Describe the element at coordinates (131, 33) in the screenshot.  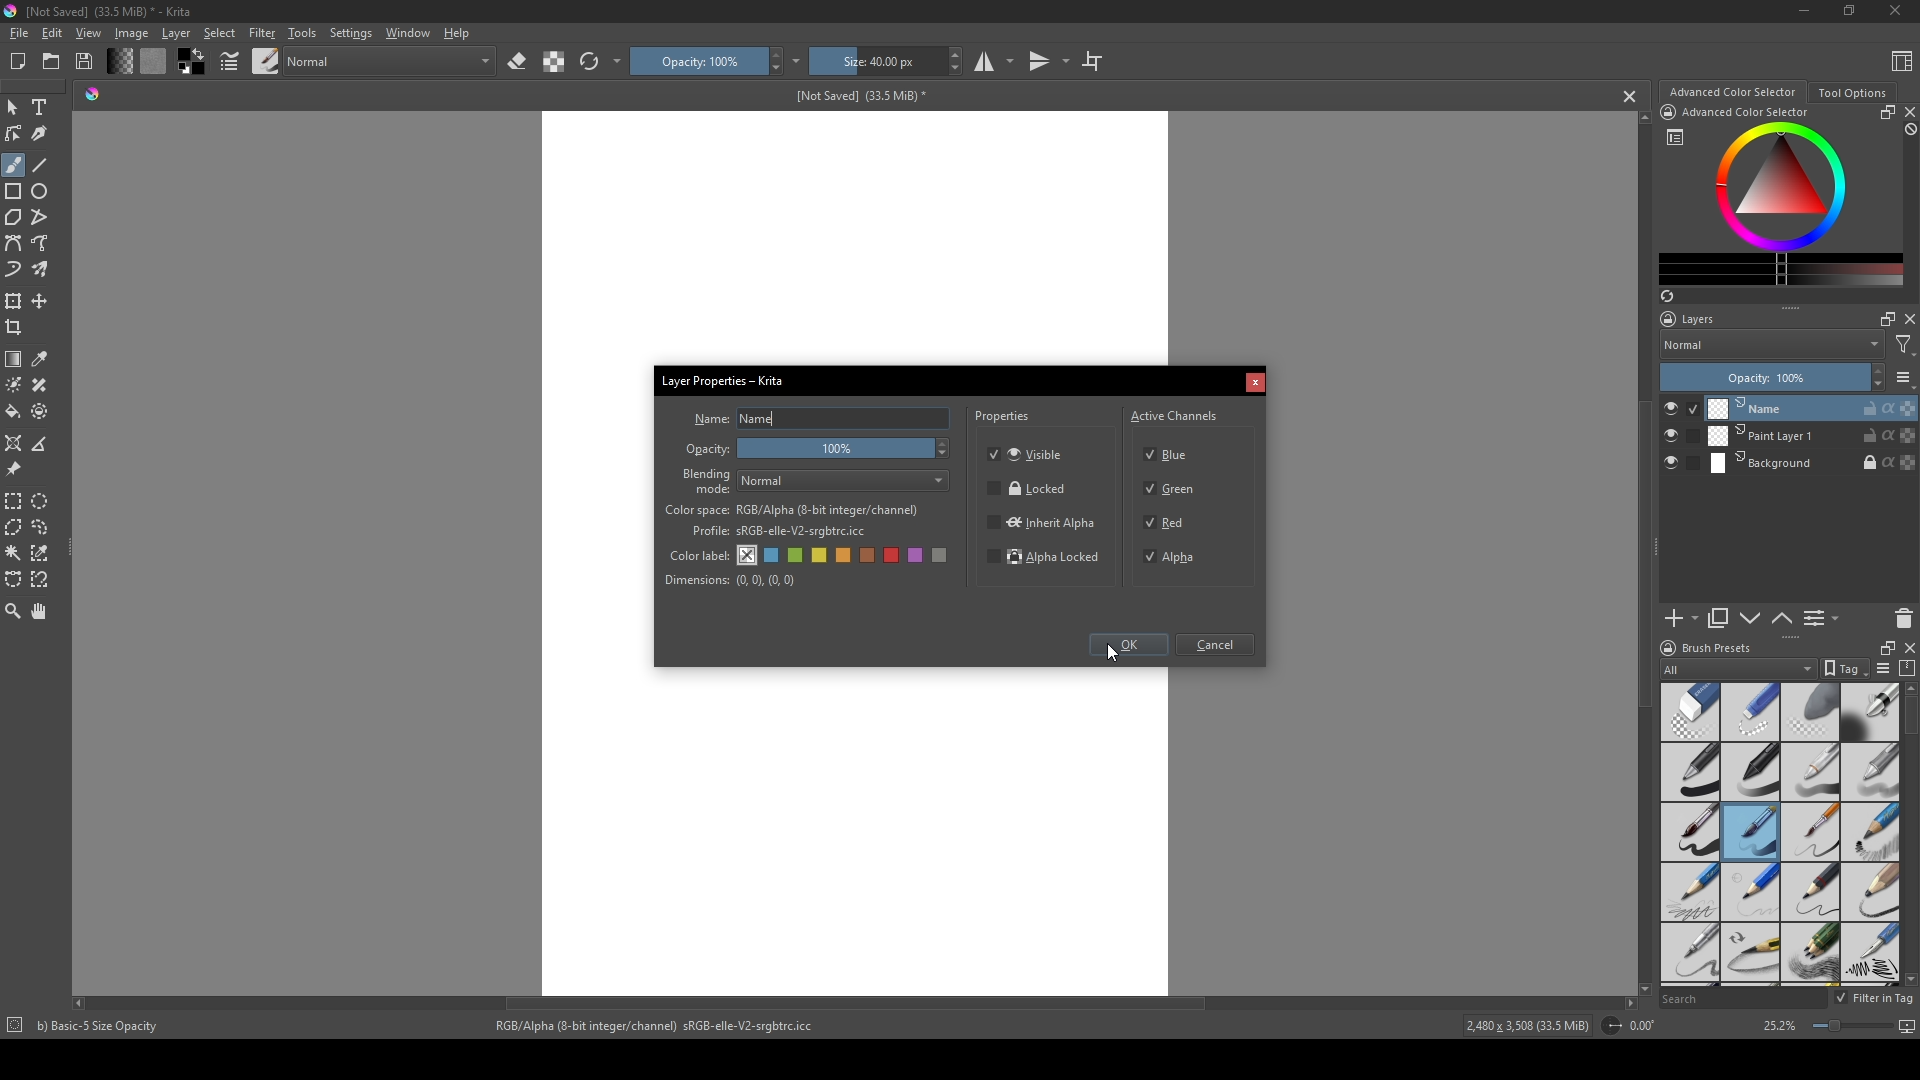
I see `Image` at that location.